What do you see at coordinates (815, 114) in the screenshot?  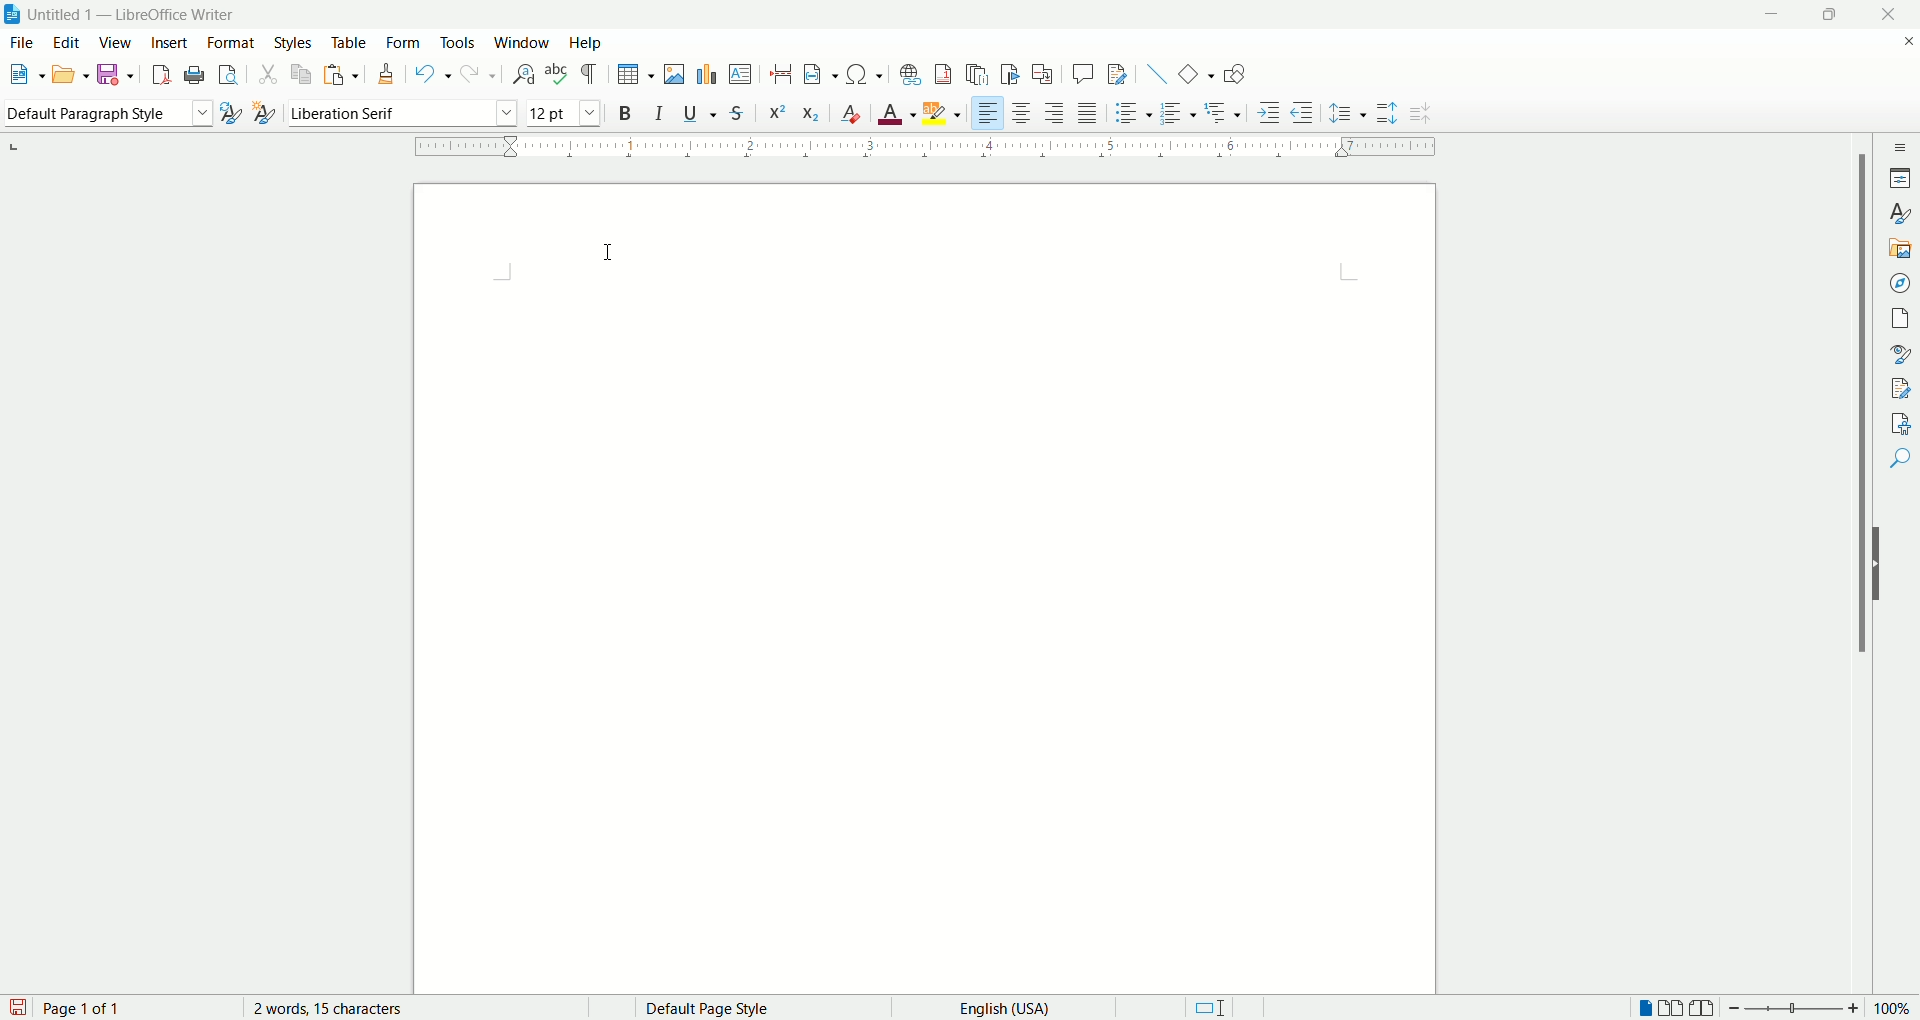 I see `subscript` at bounding box center [815, 114].